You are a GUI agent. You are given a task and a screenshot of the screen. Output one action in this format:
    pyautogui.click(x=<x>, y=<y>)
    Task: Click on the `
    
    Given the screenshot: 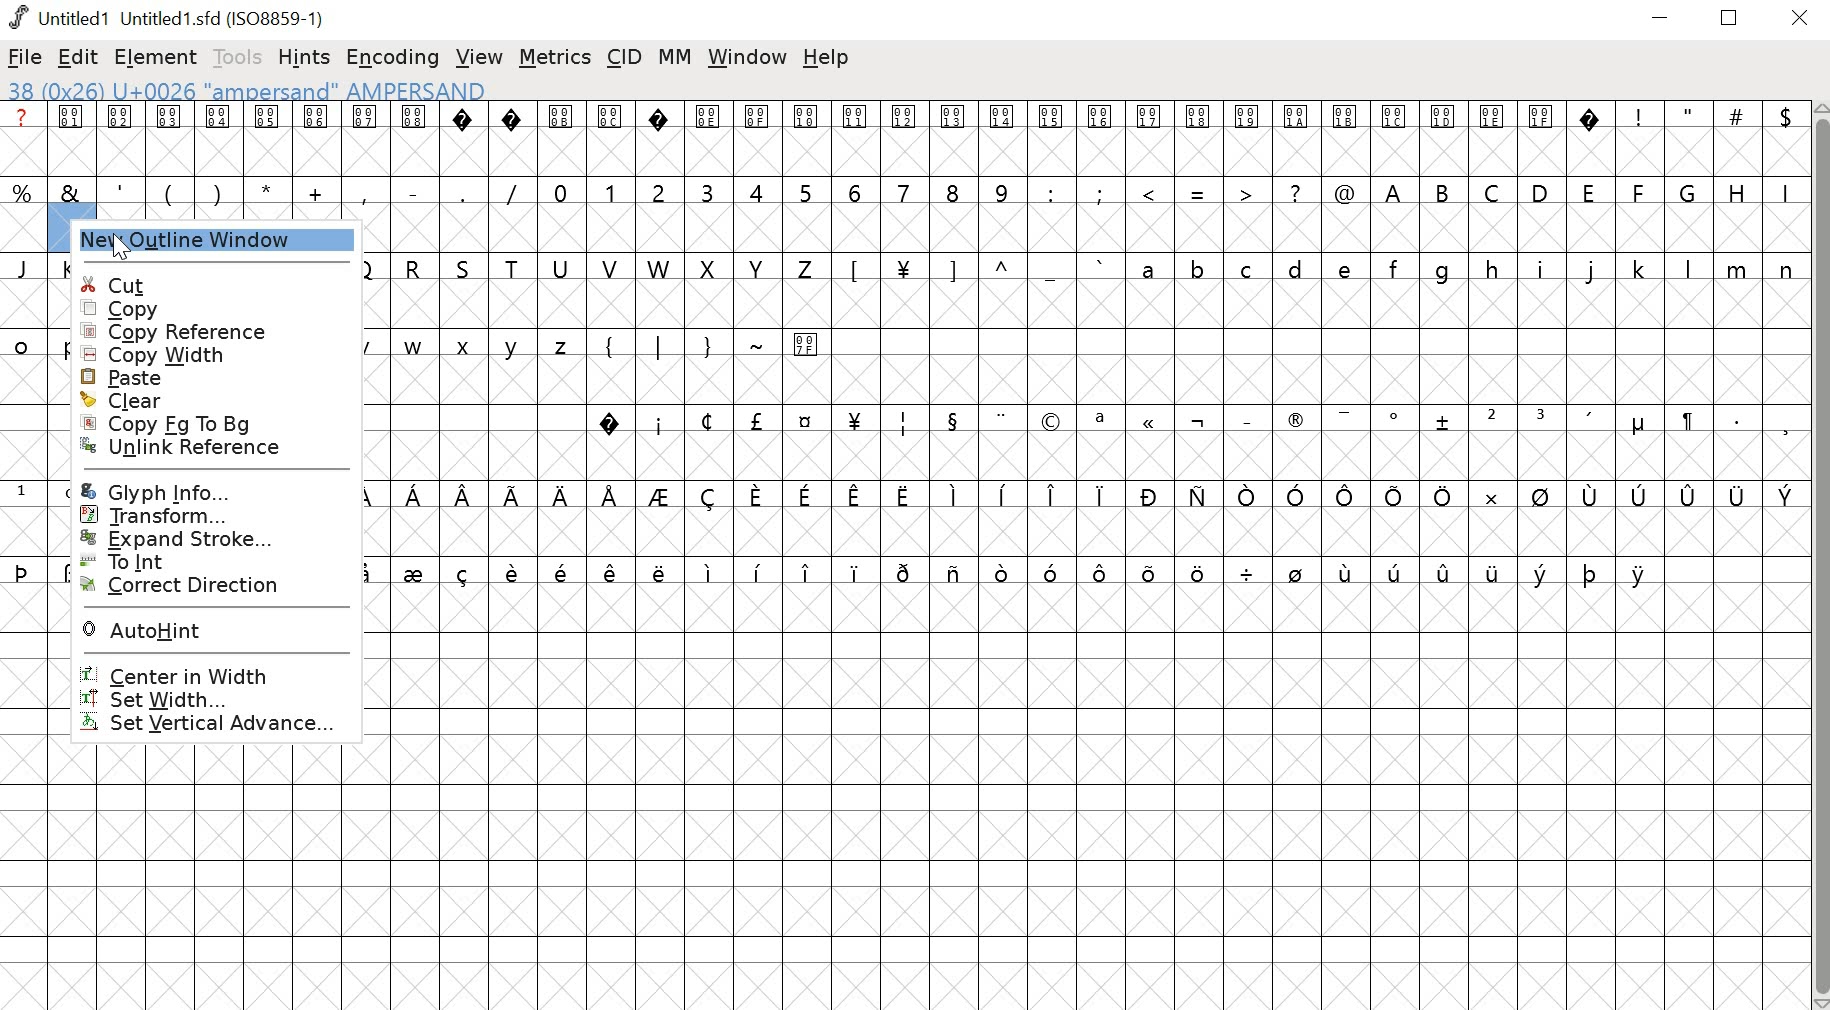 What is the action you would take?
    pyautogui.click(x=1101, y=268)
    